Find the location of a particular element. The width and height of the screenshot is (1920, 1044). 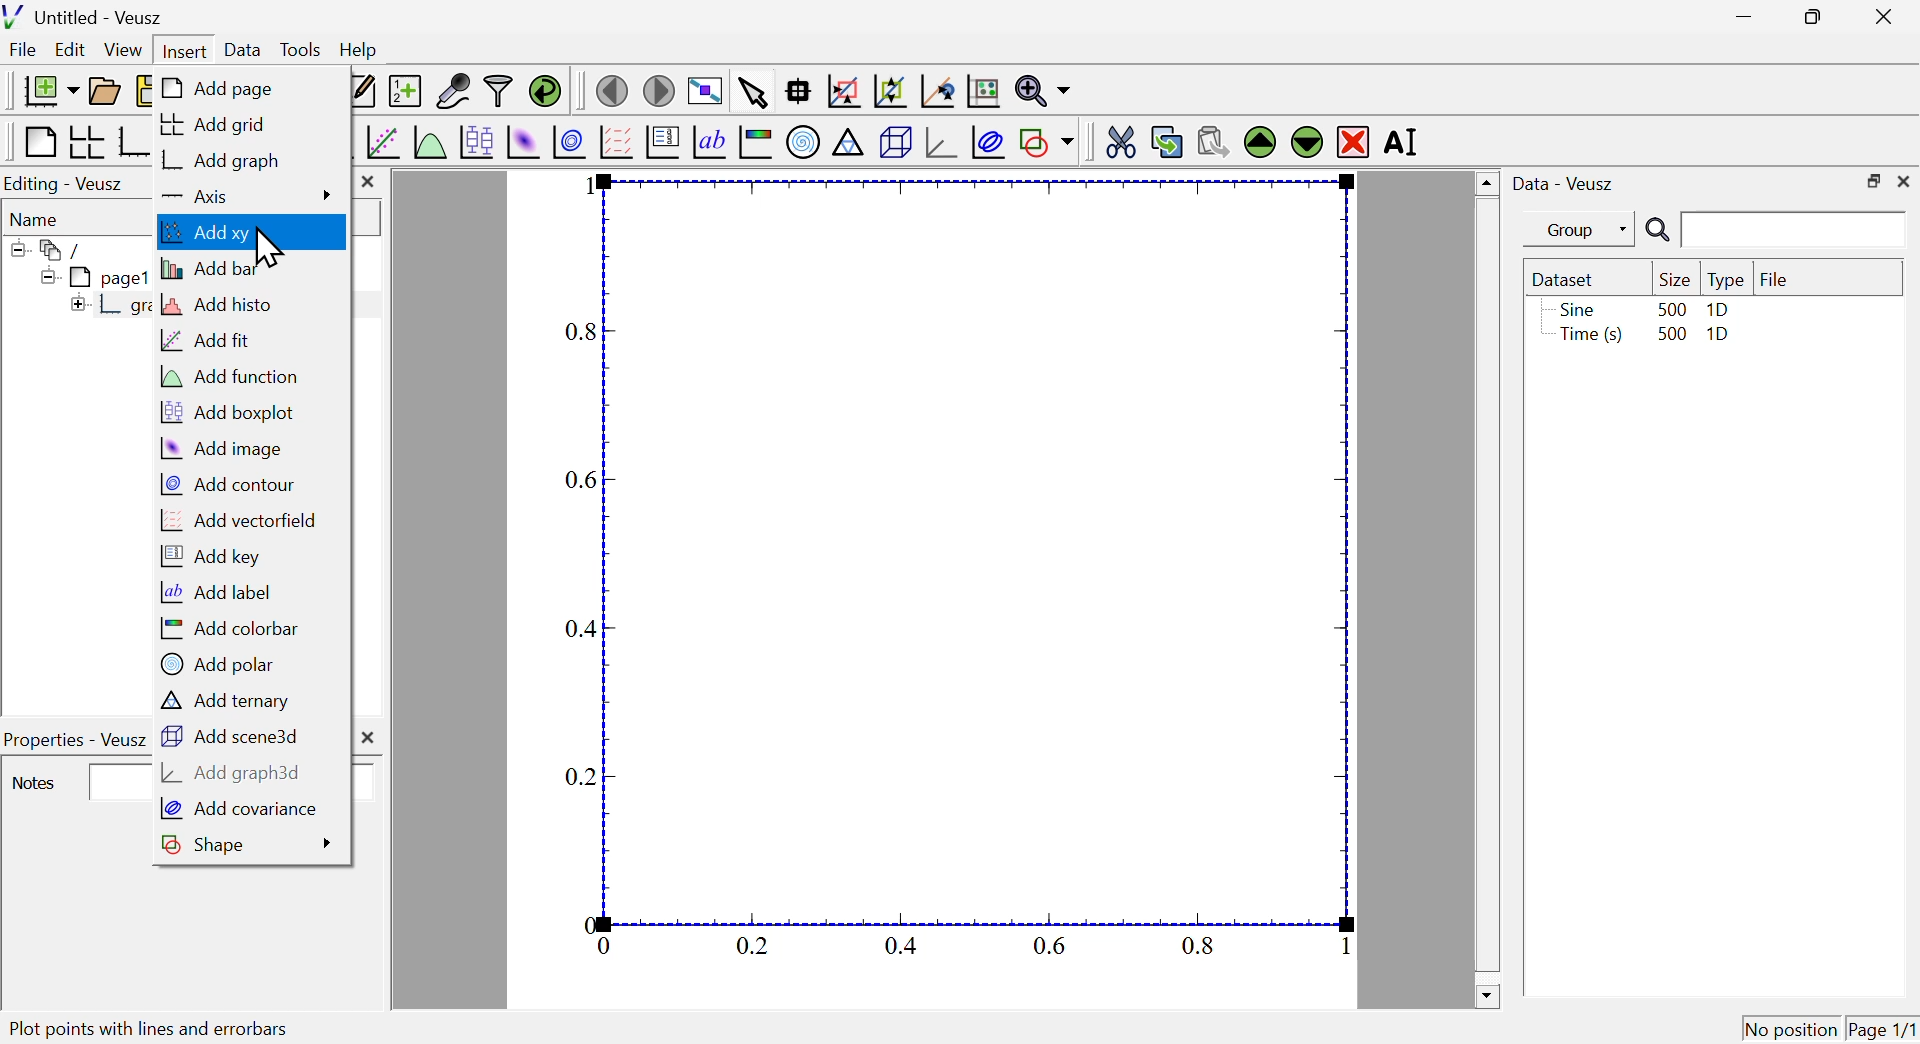

add key is located at coordinates (211, 558).